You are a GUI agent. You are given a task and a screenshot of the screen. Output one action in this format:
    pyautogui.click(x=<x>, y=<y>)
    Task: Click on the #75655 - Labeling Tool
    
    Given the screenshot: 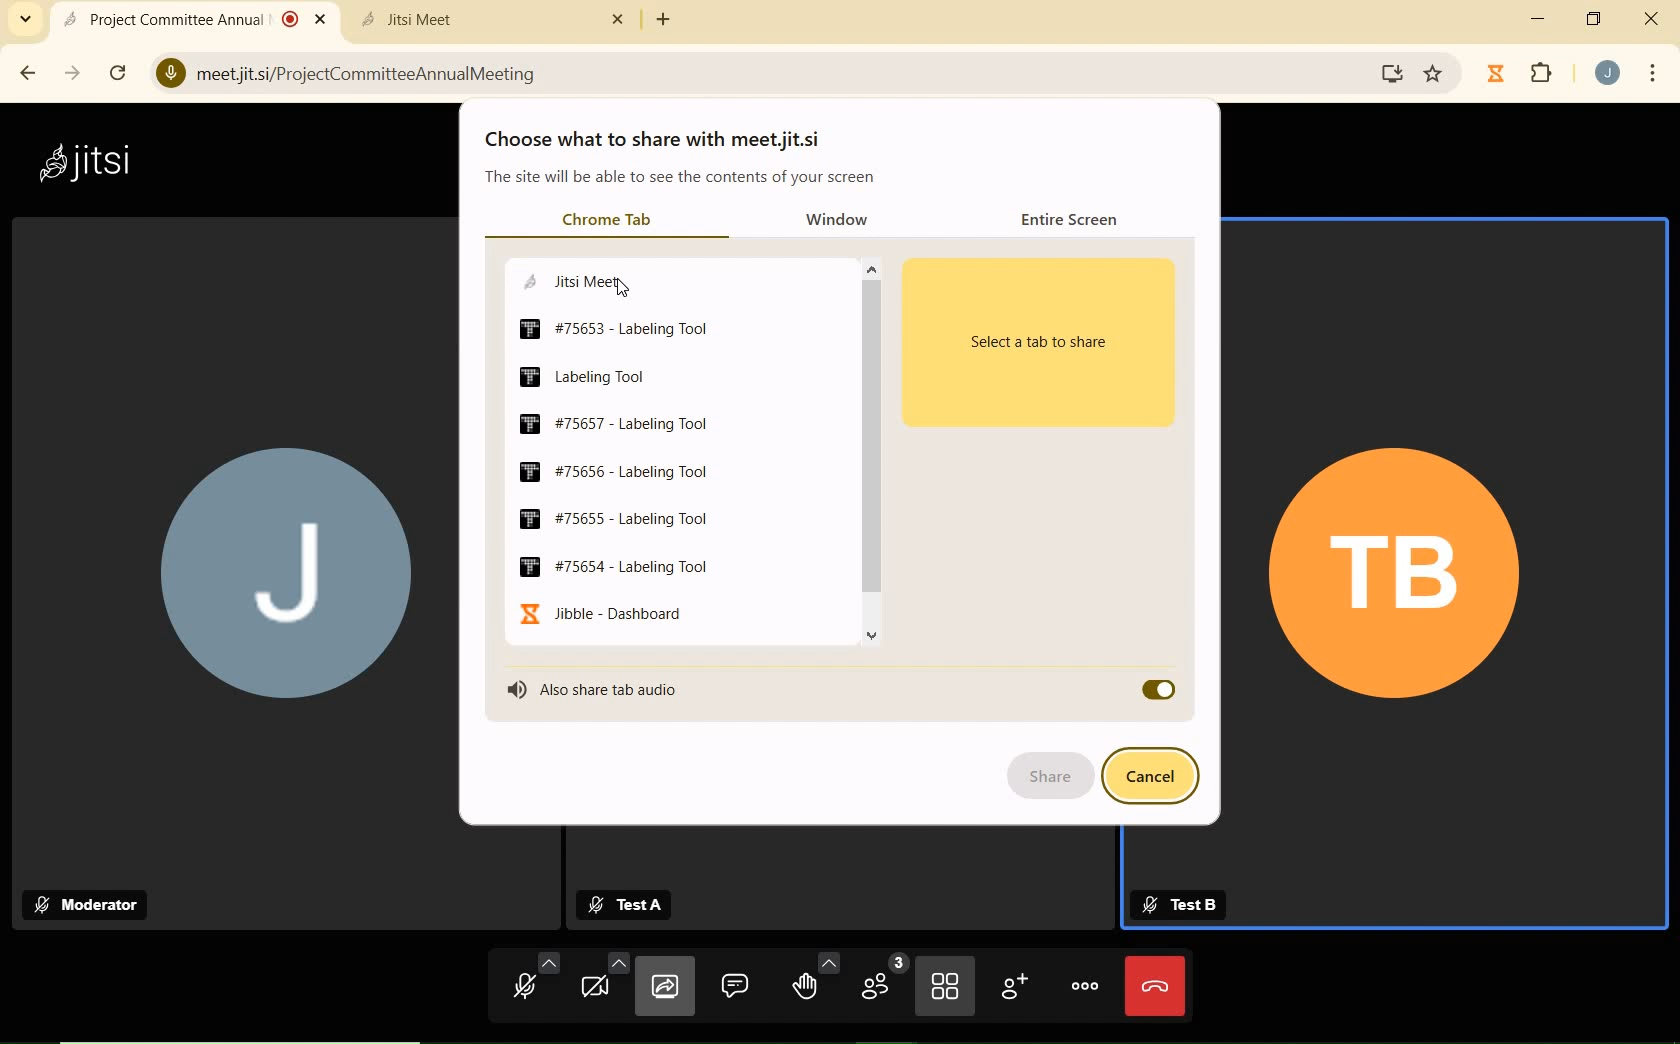 What is the action you would take?
    pyautogui.click(x=610, y=516)
    